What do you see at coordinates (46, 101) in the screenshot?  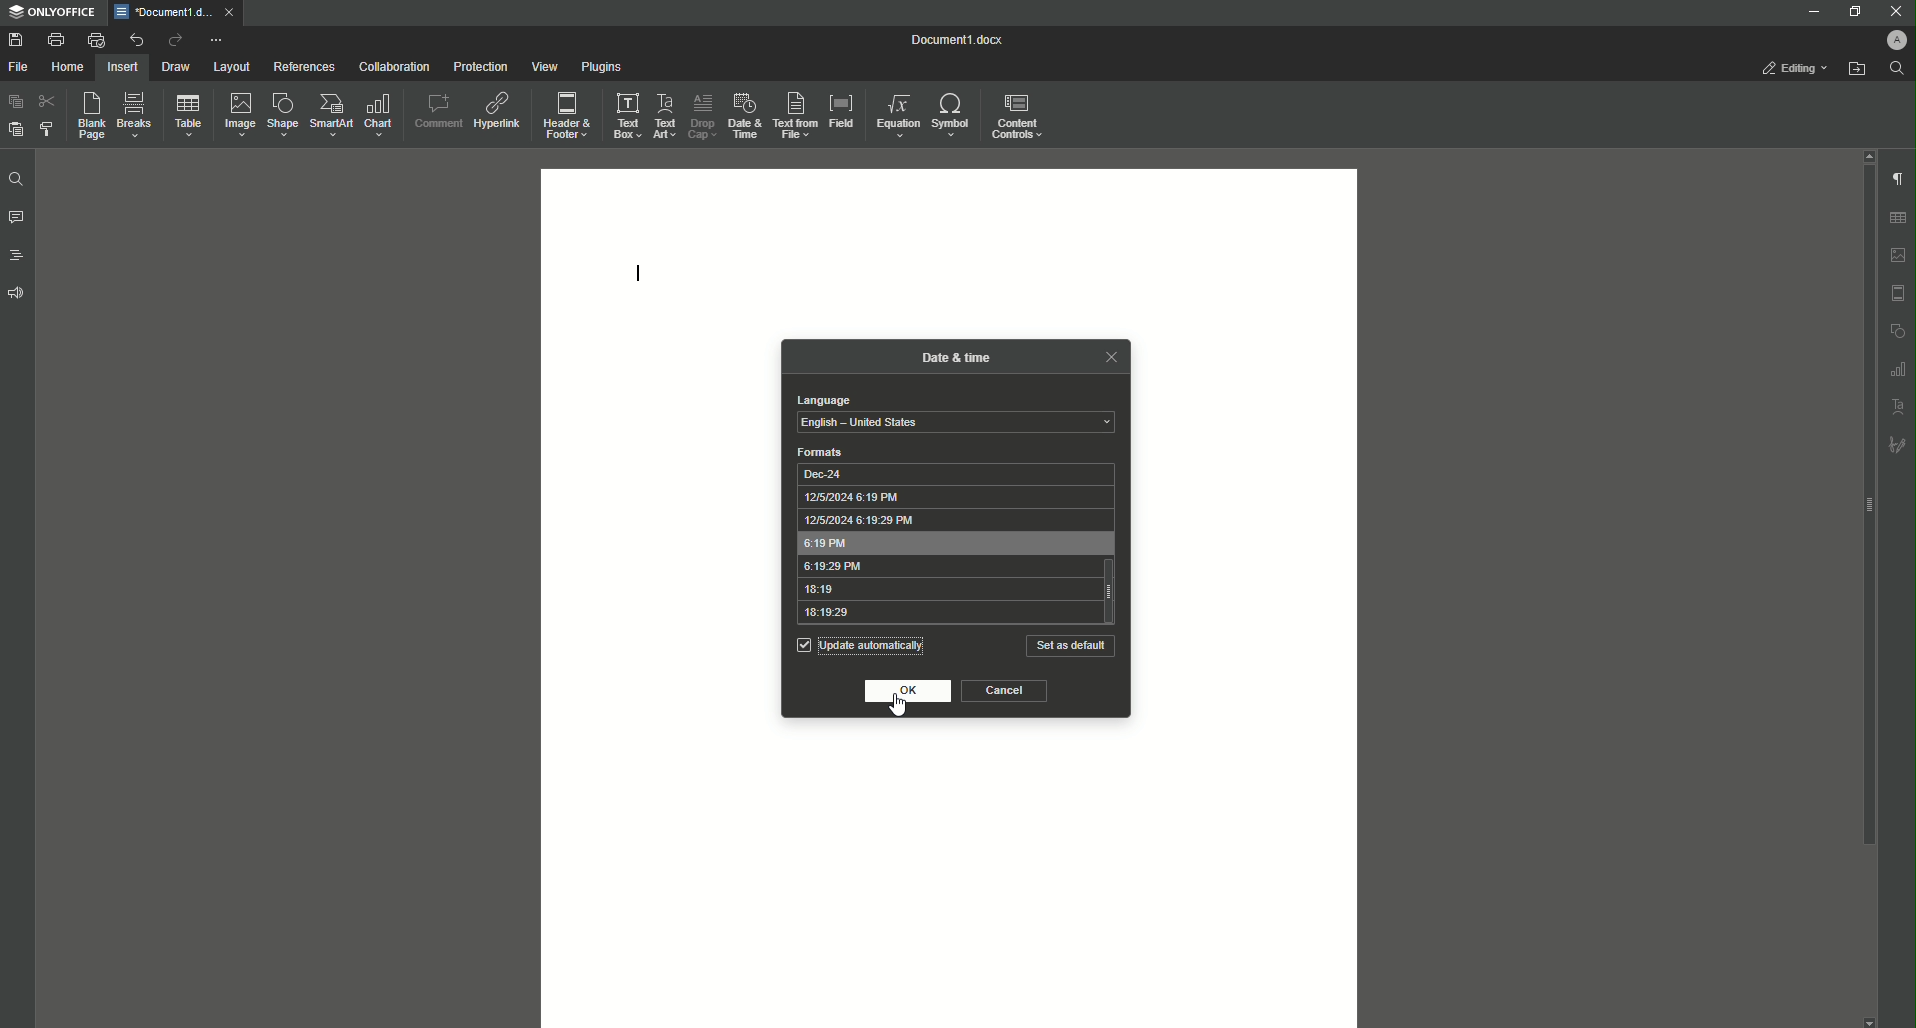 I see `Cut` at bounding box center [46, 101].